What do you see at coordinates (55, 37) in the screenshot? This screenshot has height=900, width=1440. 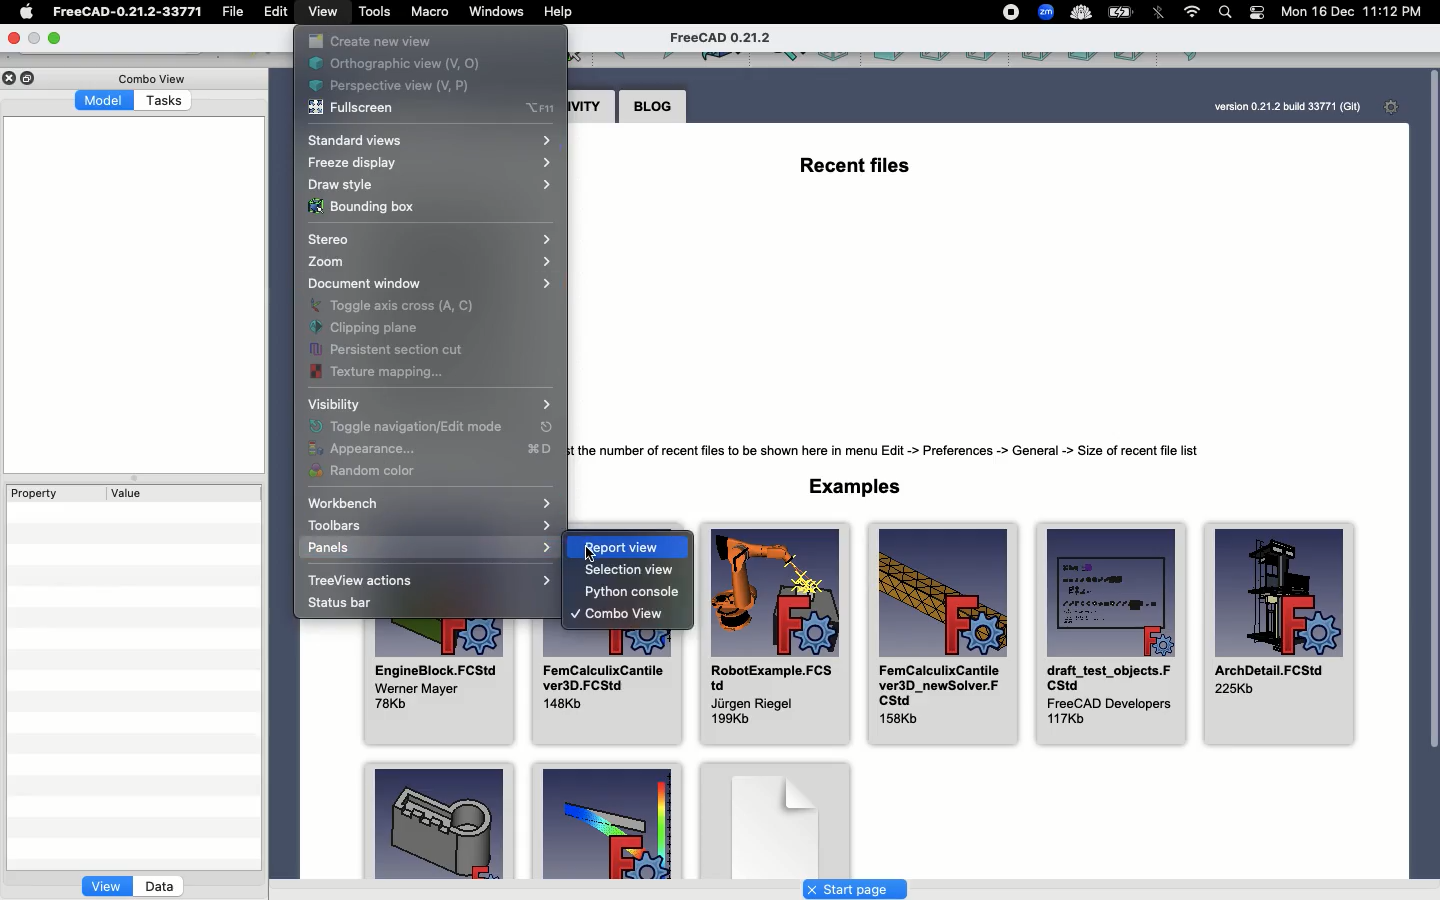 I see `Maximize` at bounding box center [55, 37].